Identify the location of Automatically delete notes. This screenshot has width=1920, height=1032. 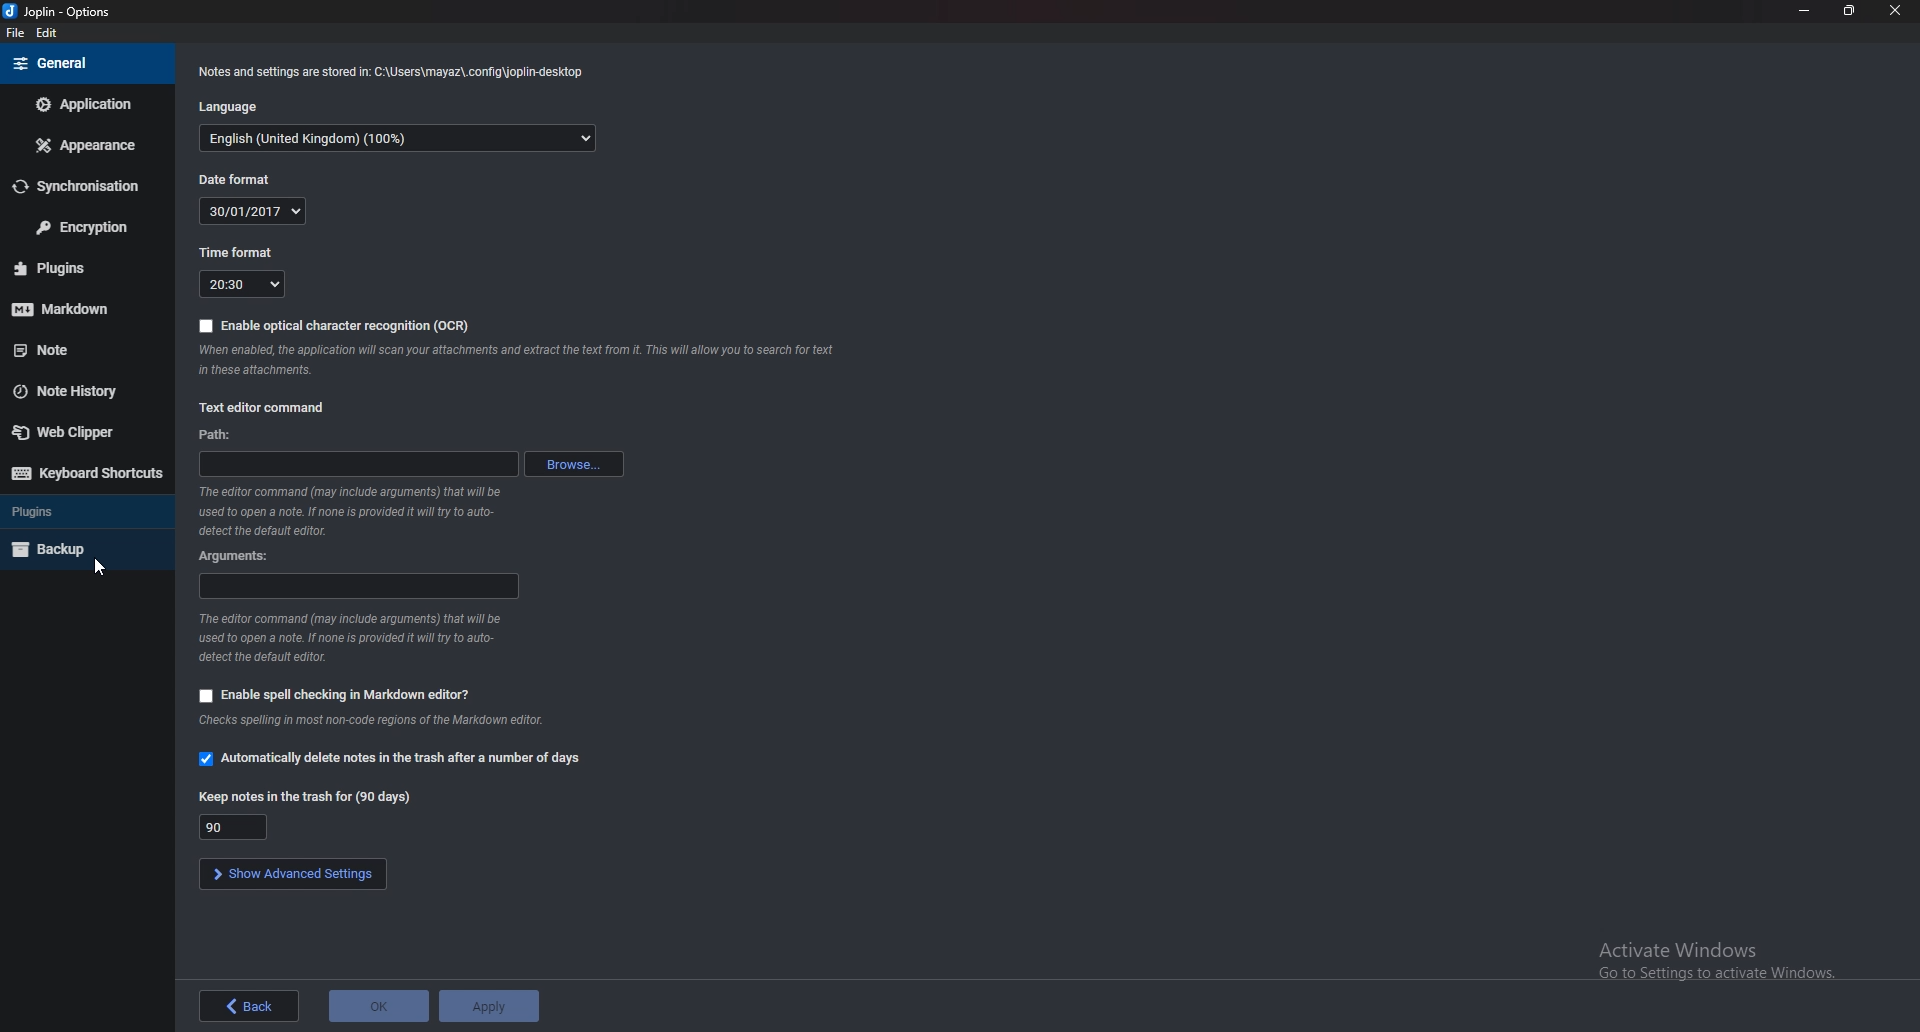
(389, 756).